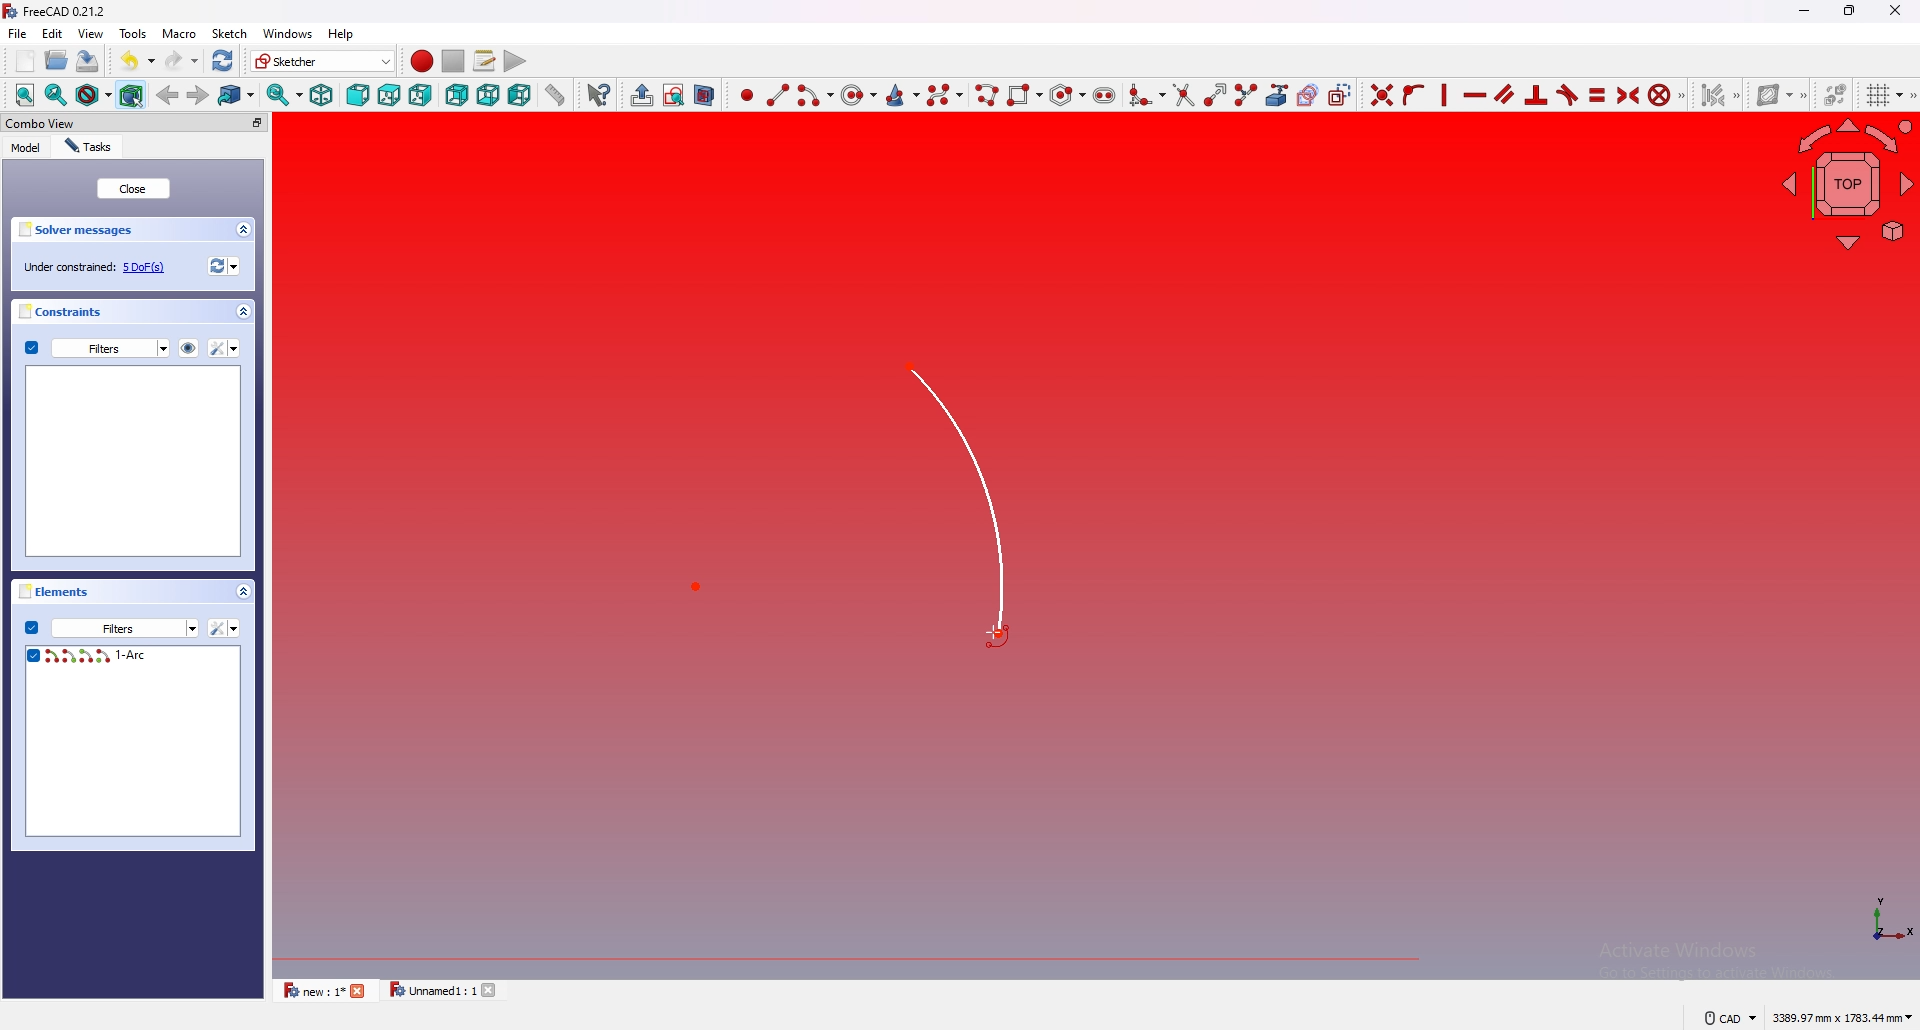  I want to click on create external geometry, so click(1277, 95).